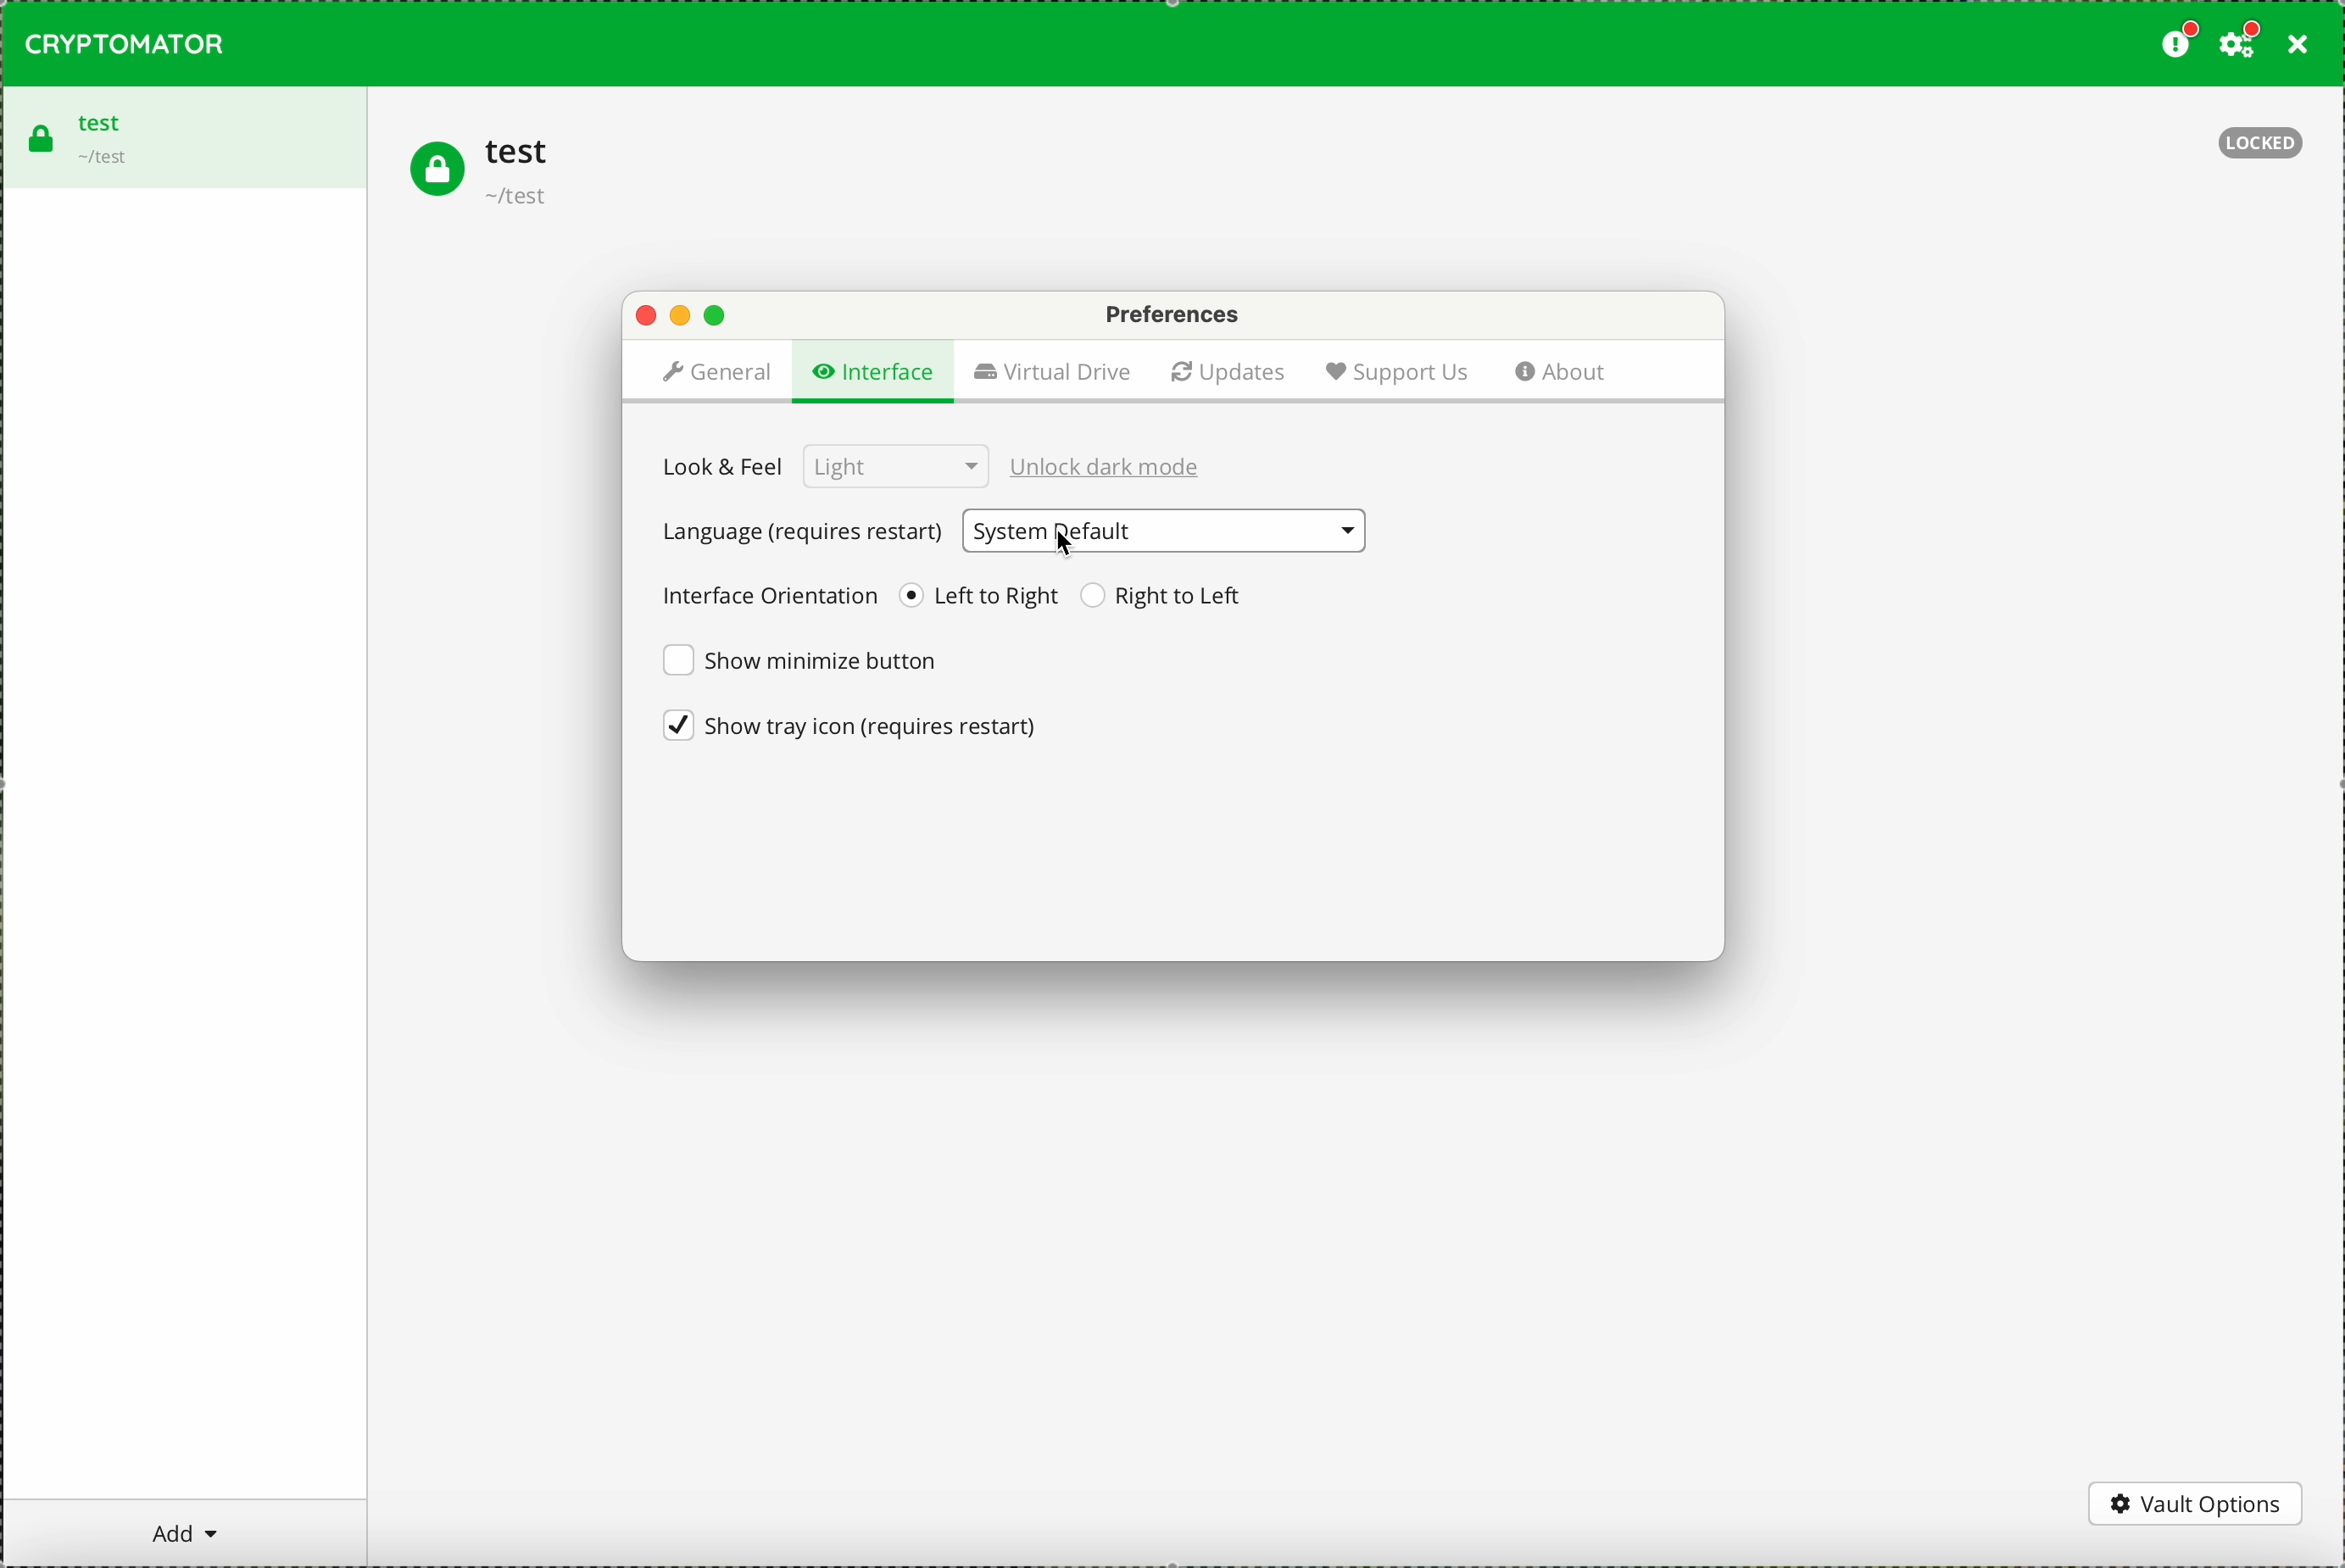 This screenshot has width=2345, height=1568. I want to click on minimize, so click(681, 317).